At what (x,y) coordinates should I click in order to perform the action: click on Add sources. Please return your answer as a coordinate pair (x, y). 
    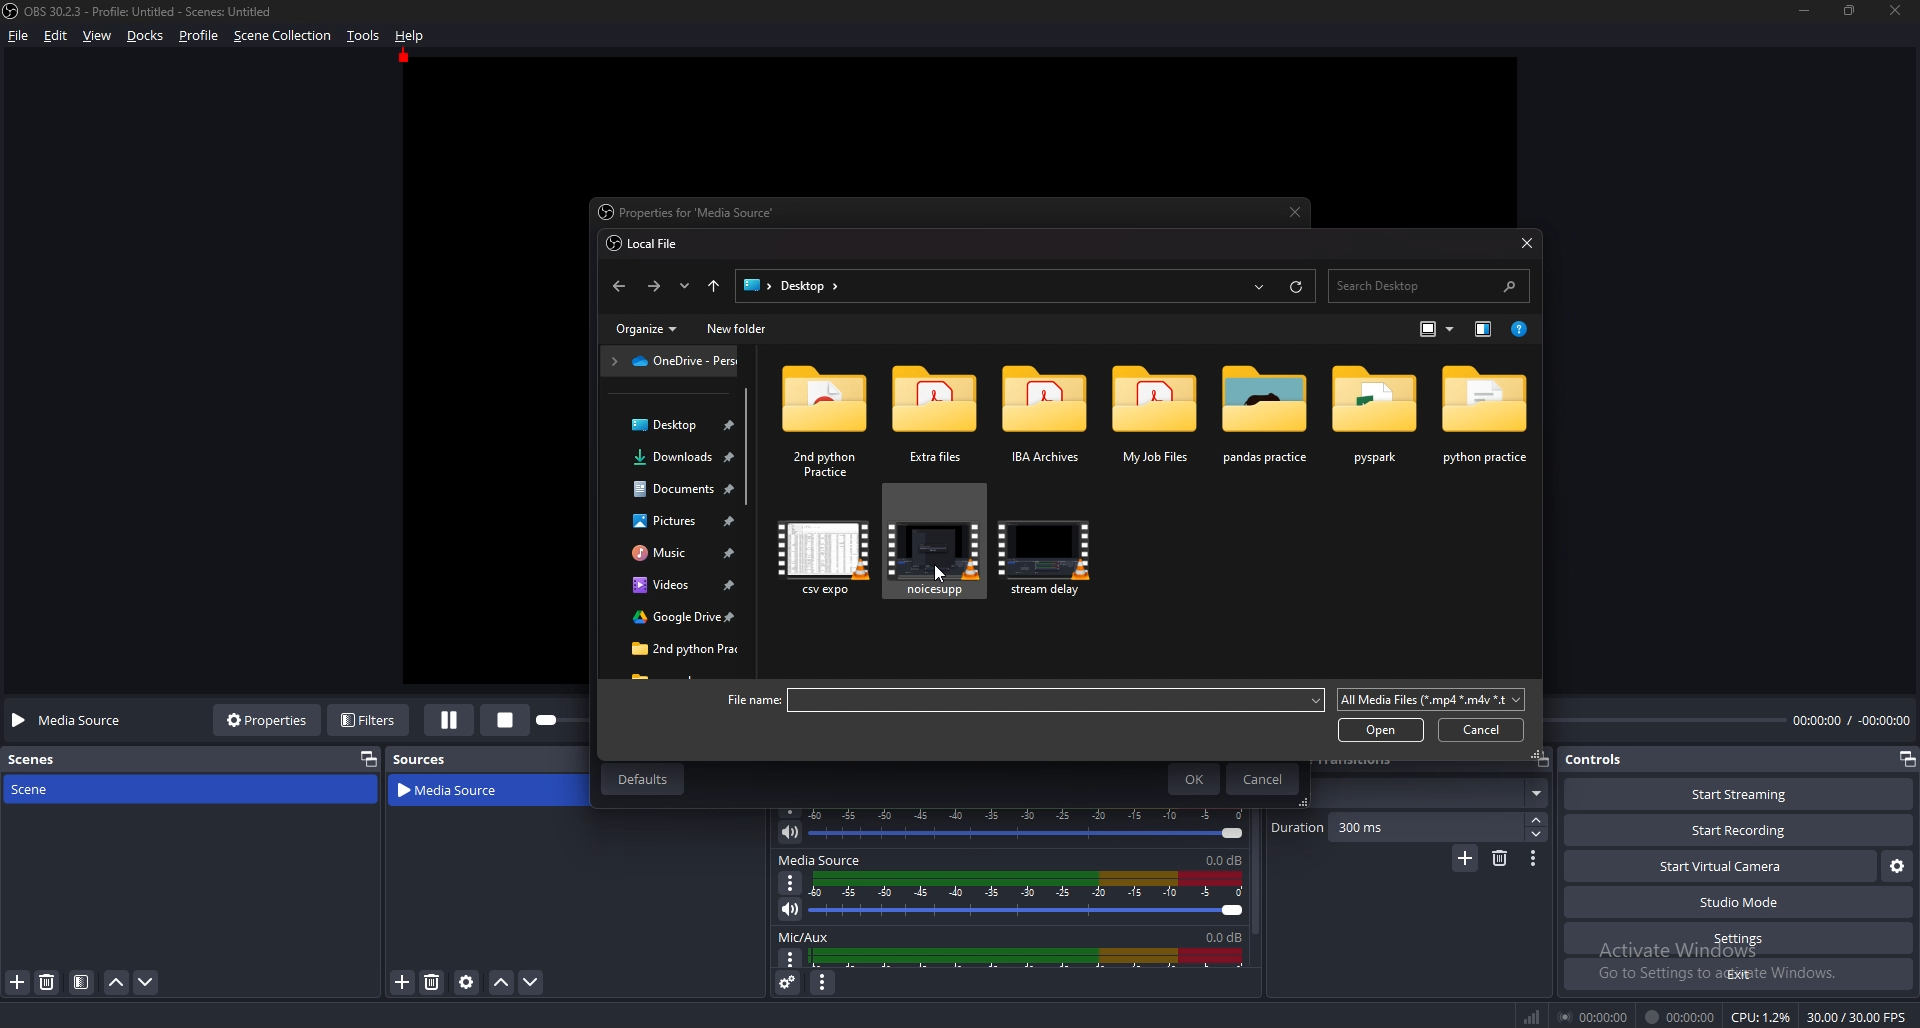
    Looking at the image, I should click on (400, 981).